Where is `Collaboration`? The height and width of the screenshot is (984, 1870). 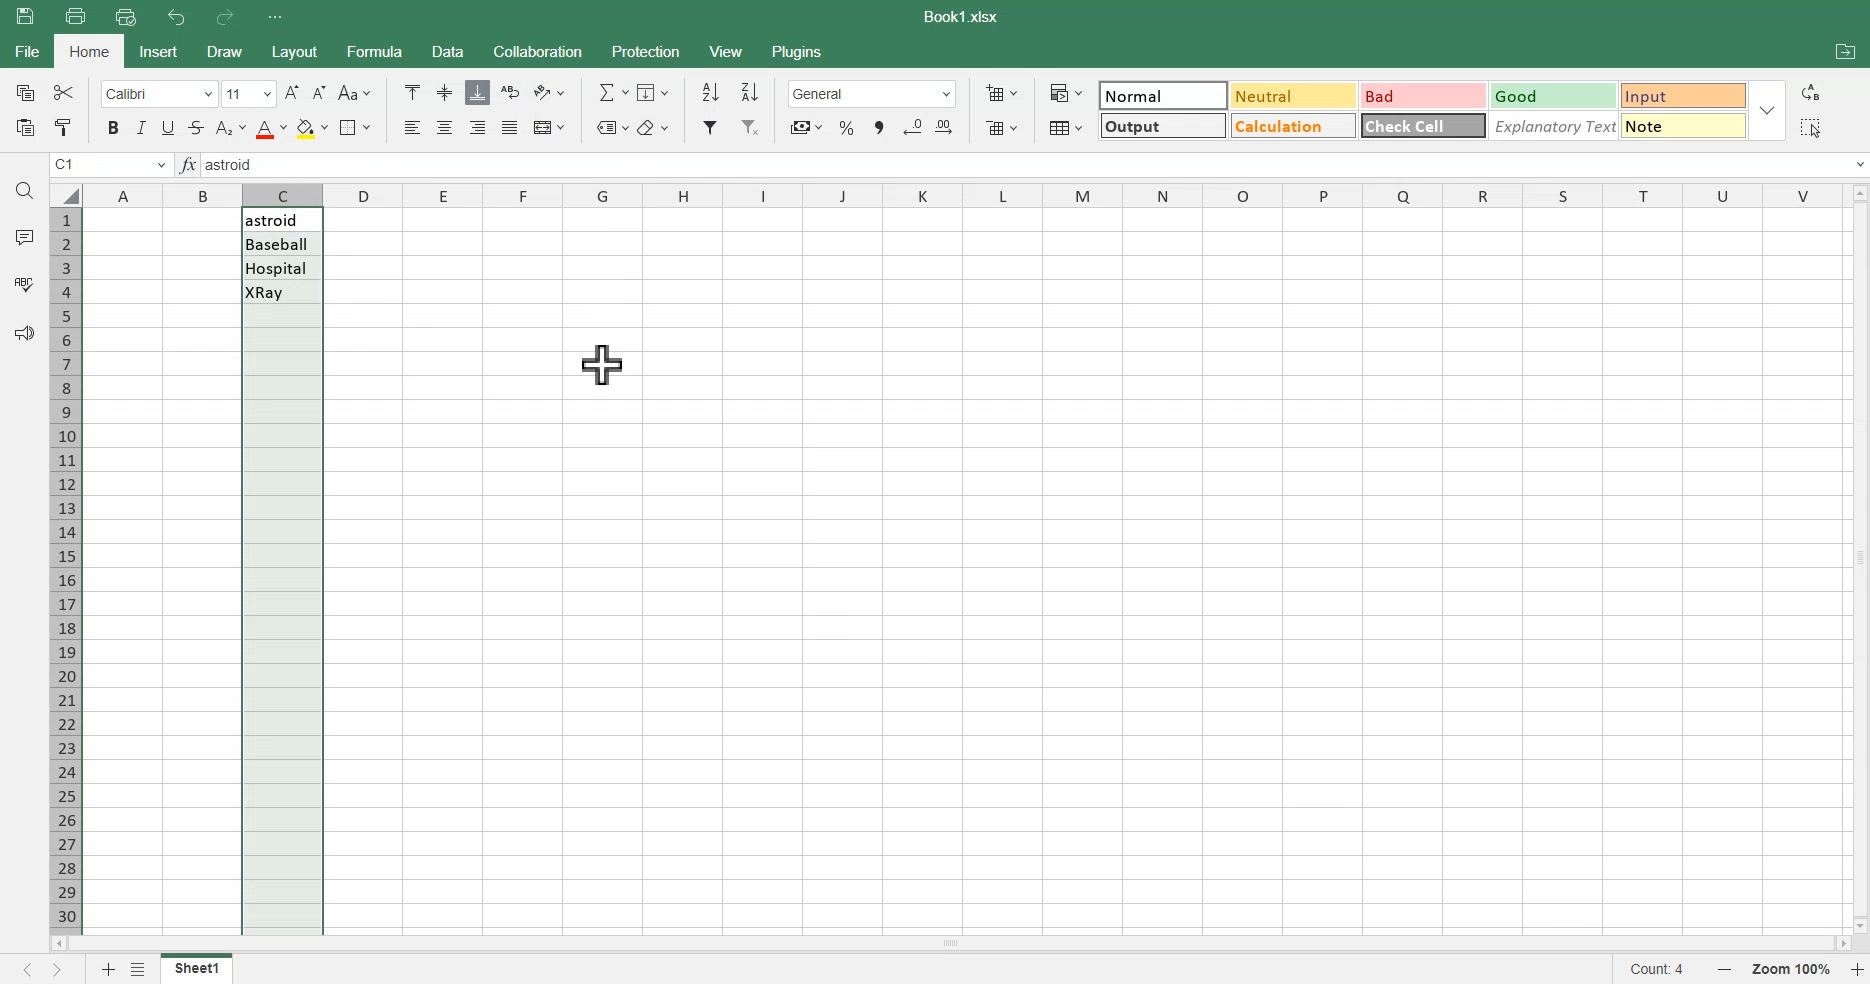 Collaboration is located at coordinates (537, 51).